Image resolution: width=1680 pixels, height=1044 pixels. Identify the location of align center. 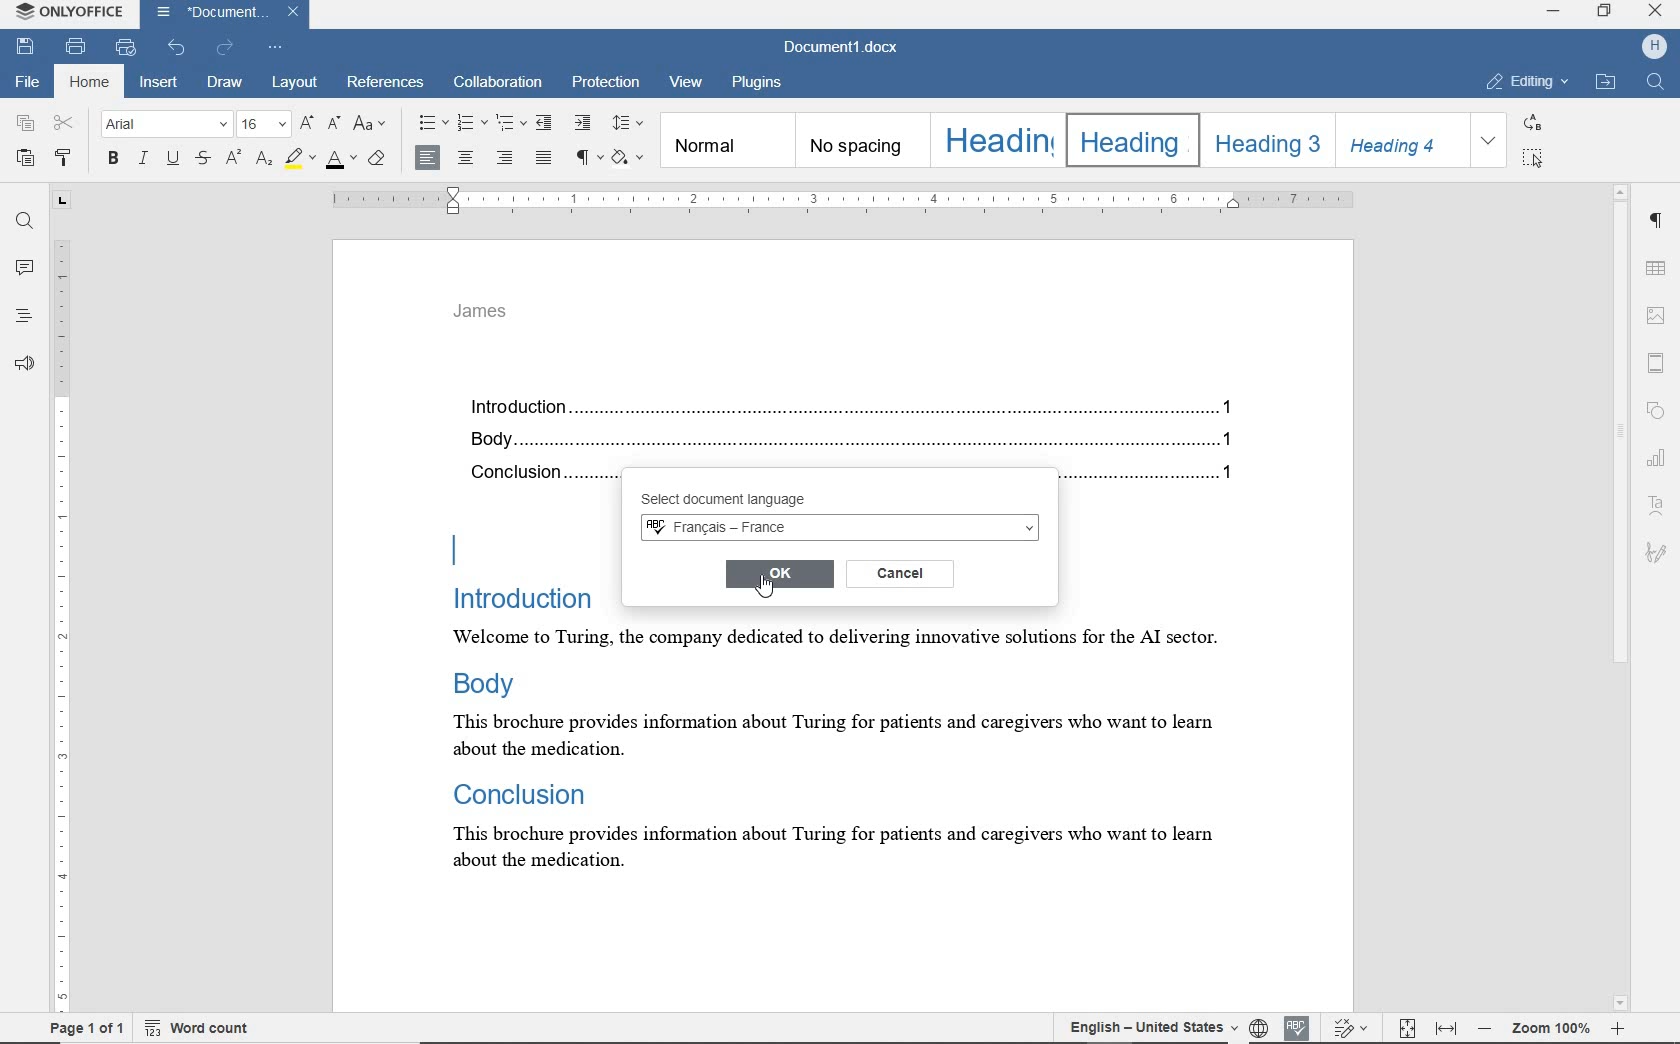
(465, 159).